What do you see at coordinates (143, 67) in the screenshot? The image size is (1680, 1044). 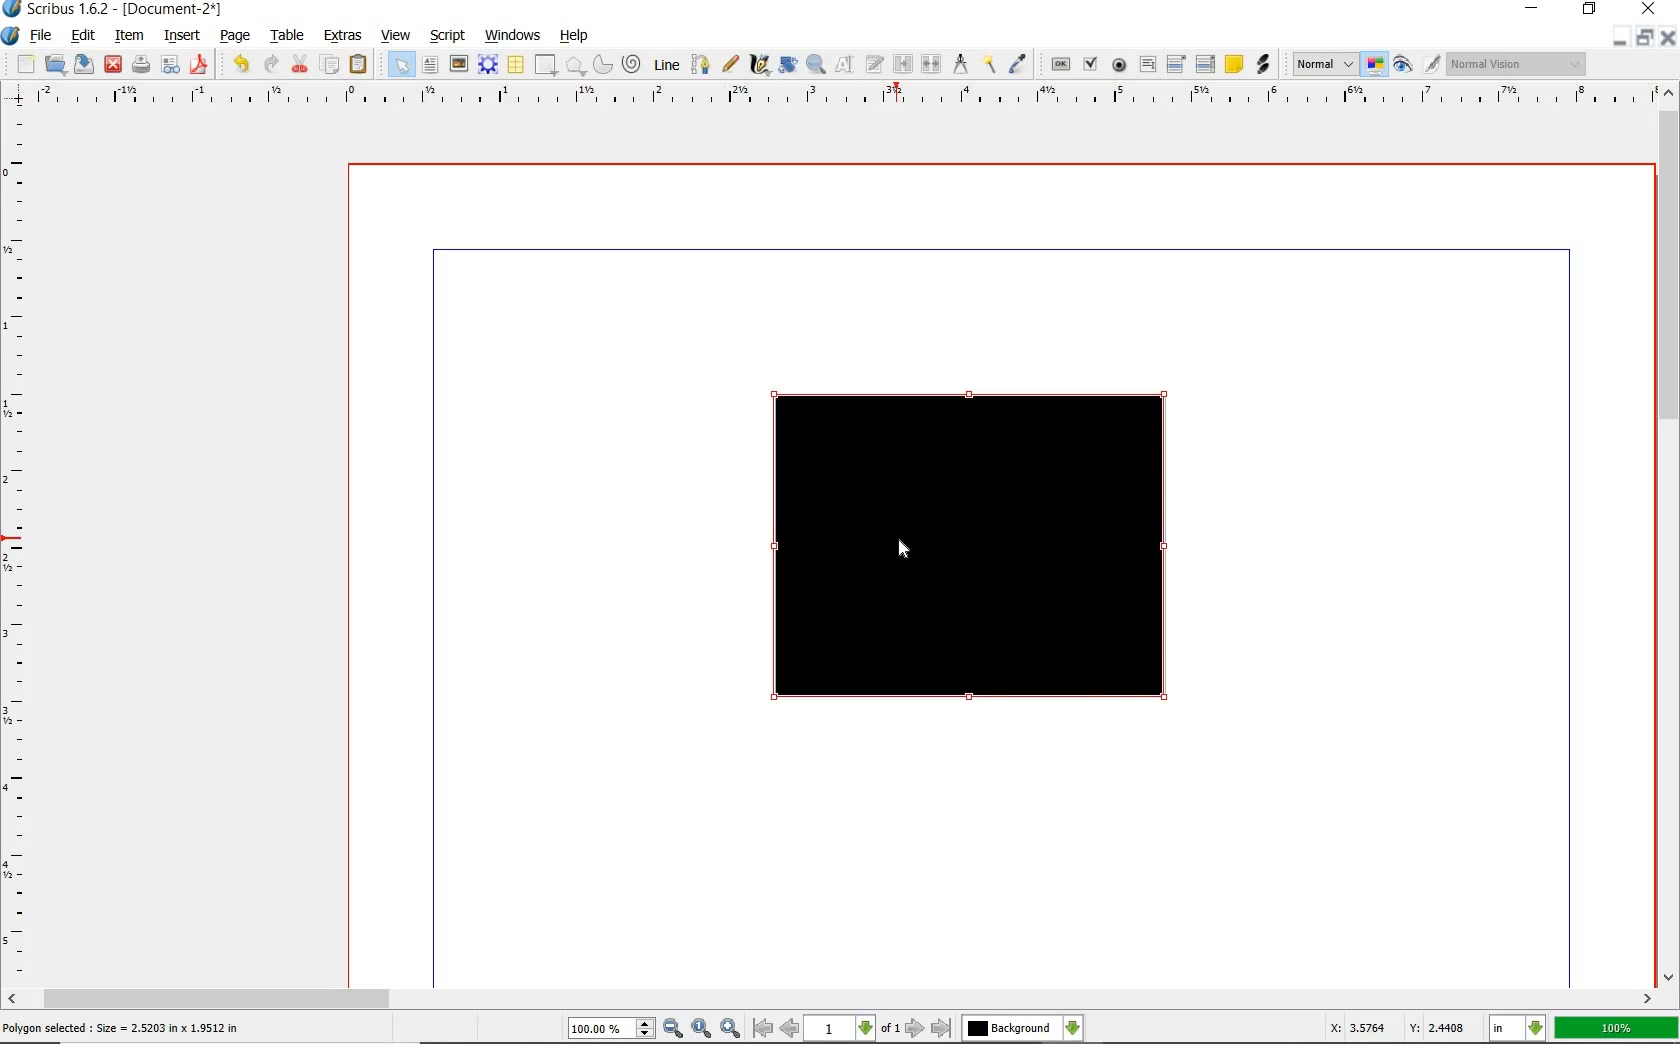 I see `print` at bounding box center [143, 67].